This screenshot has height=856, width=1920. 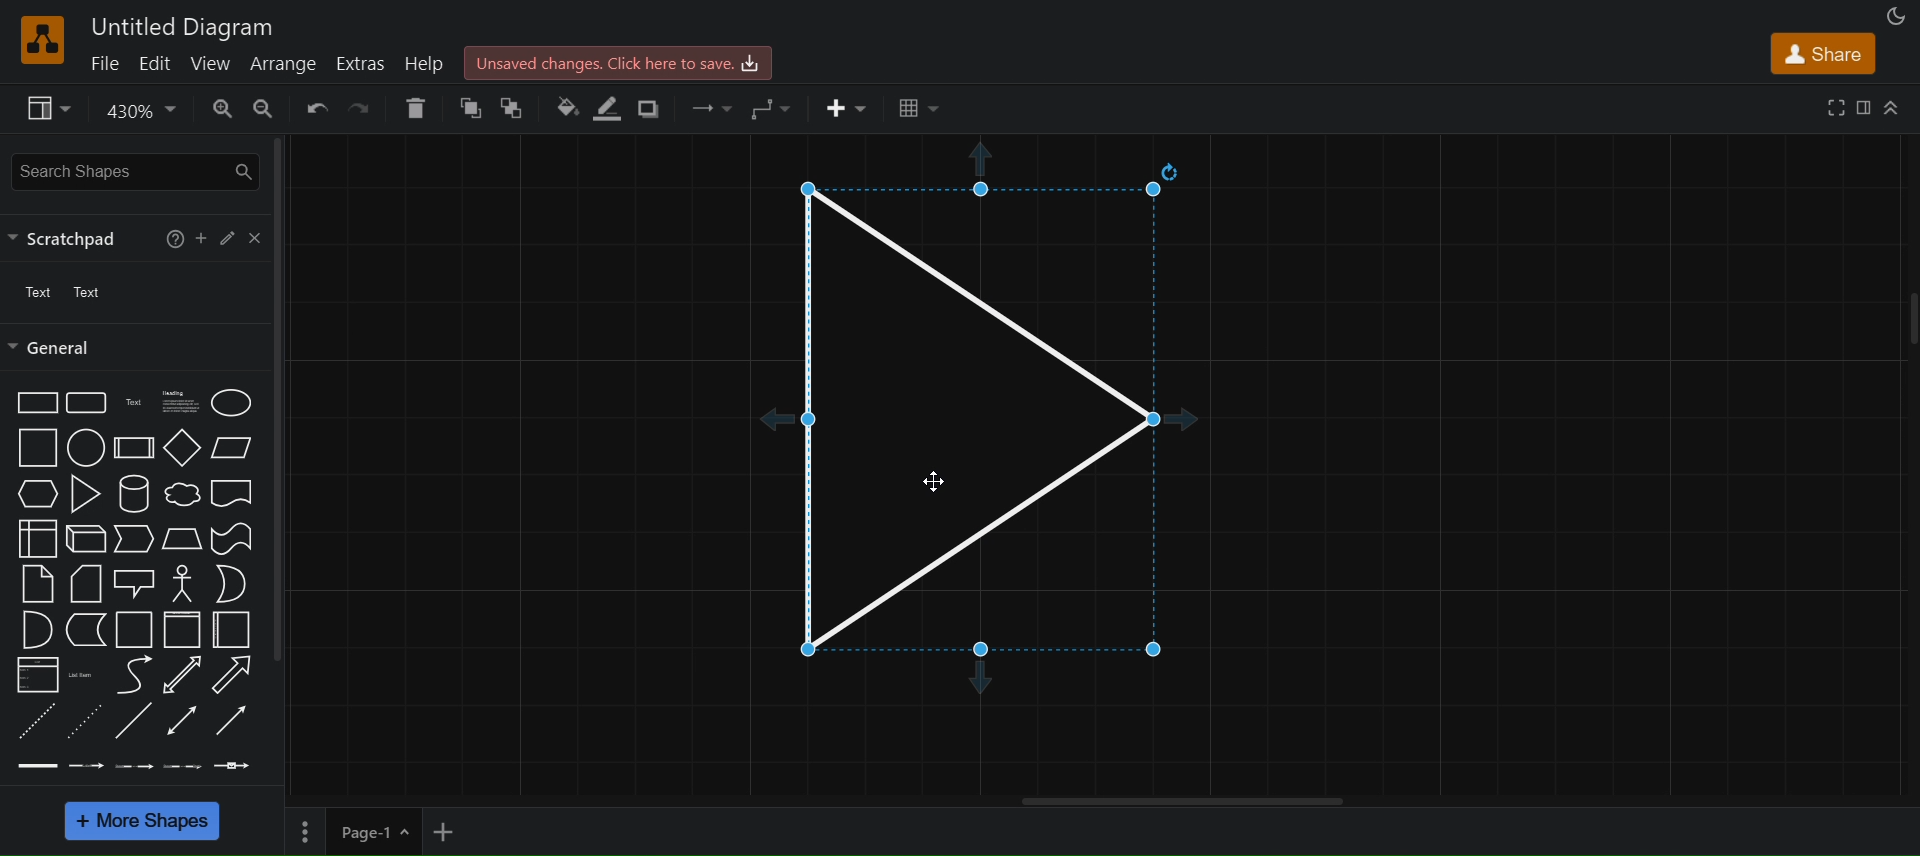 What do you see at coordinates (106, 62) in the screenshot?
I see `file` at bounding box center [106, 62].